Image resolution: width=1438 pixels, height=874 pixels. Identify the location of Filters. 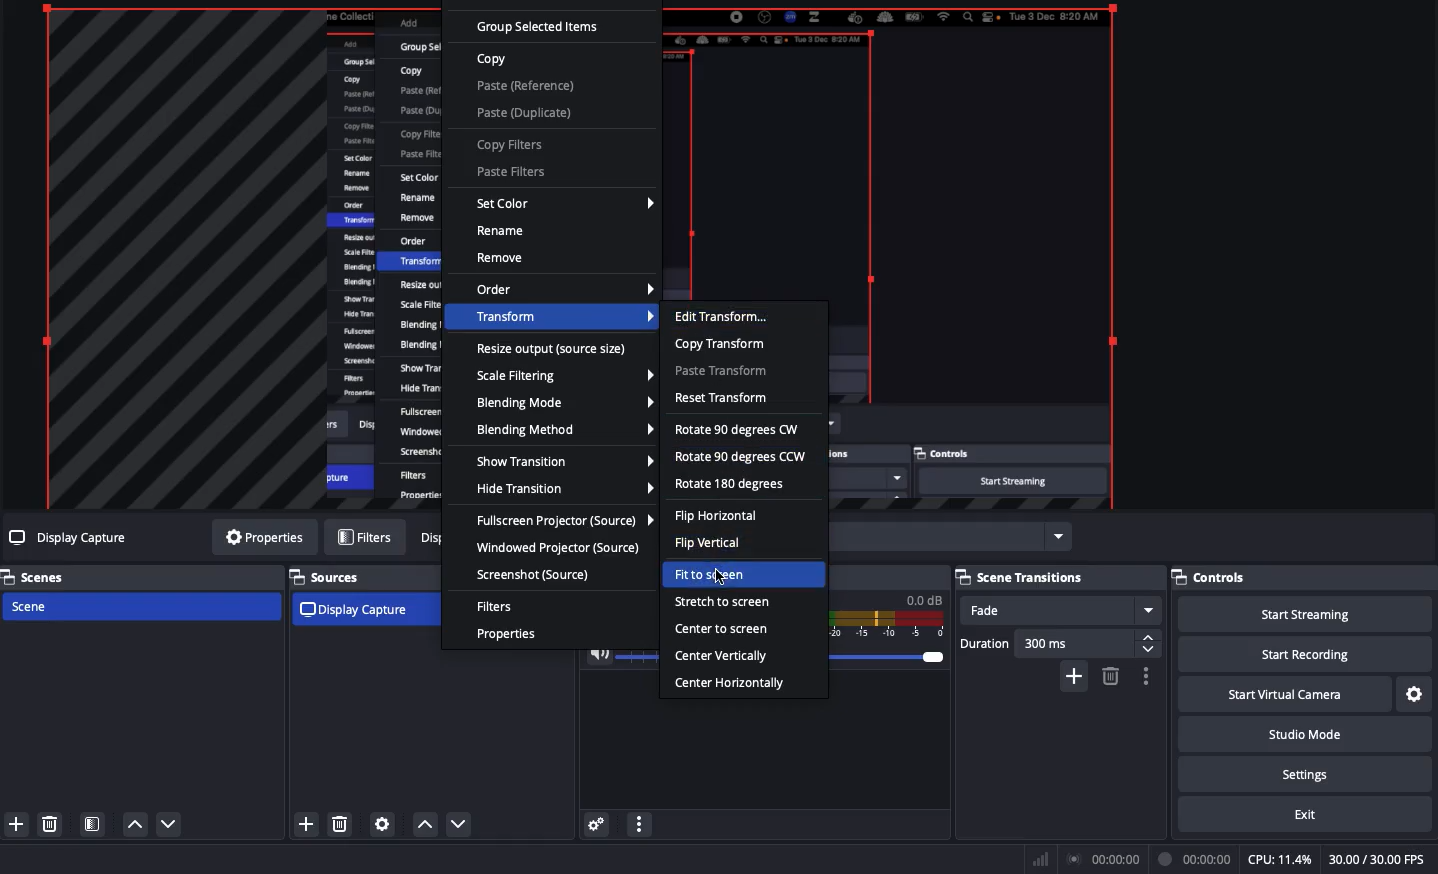
(364, 536).